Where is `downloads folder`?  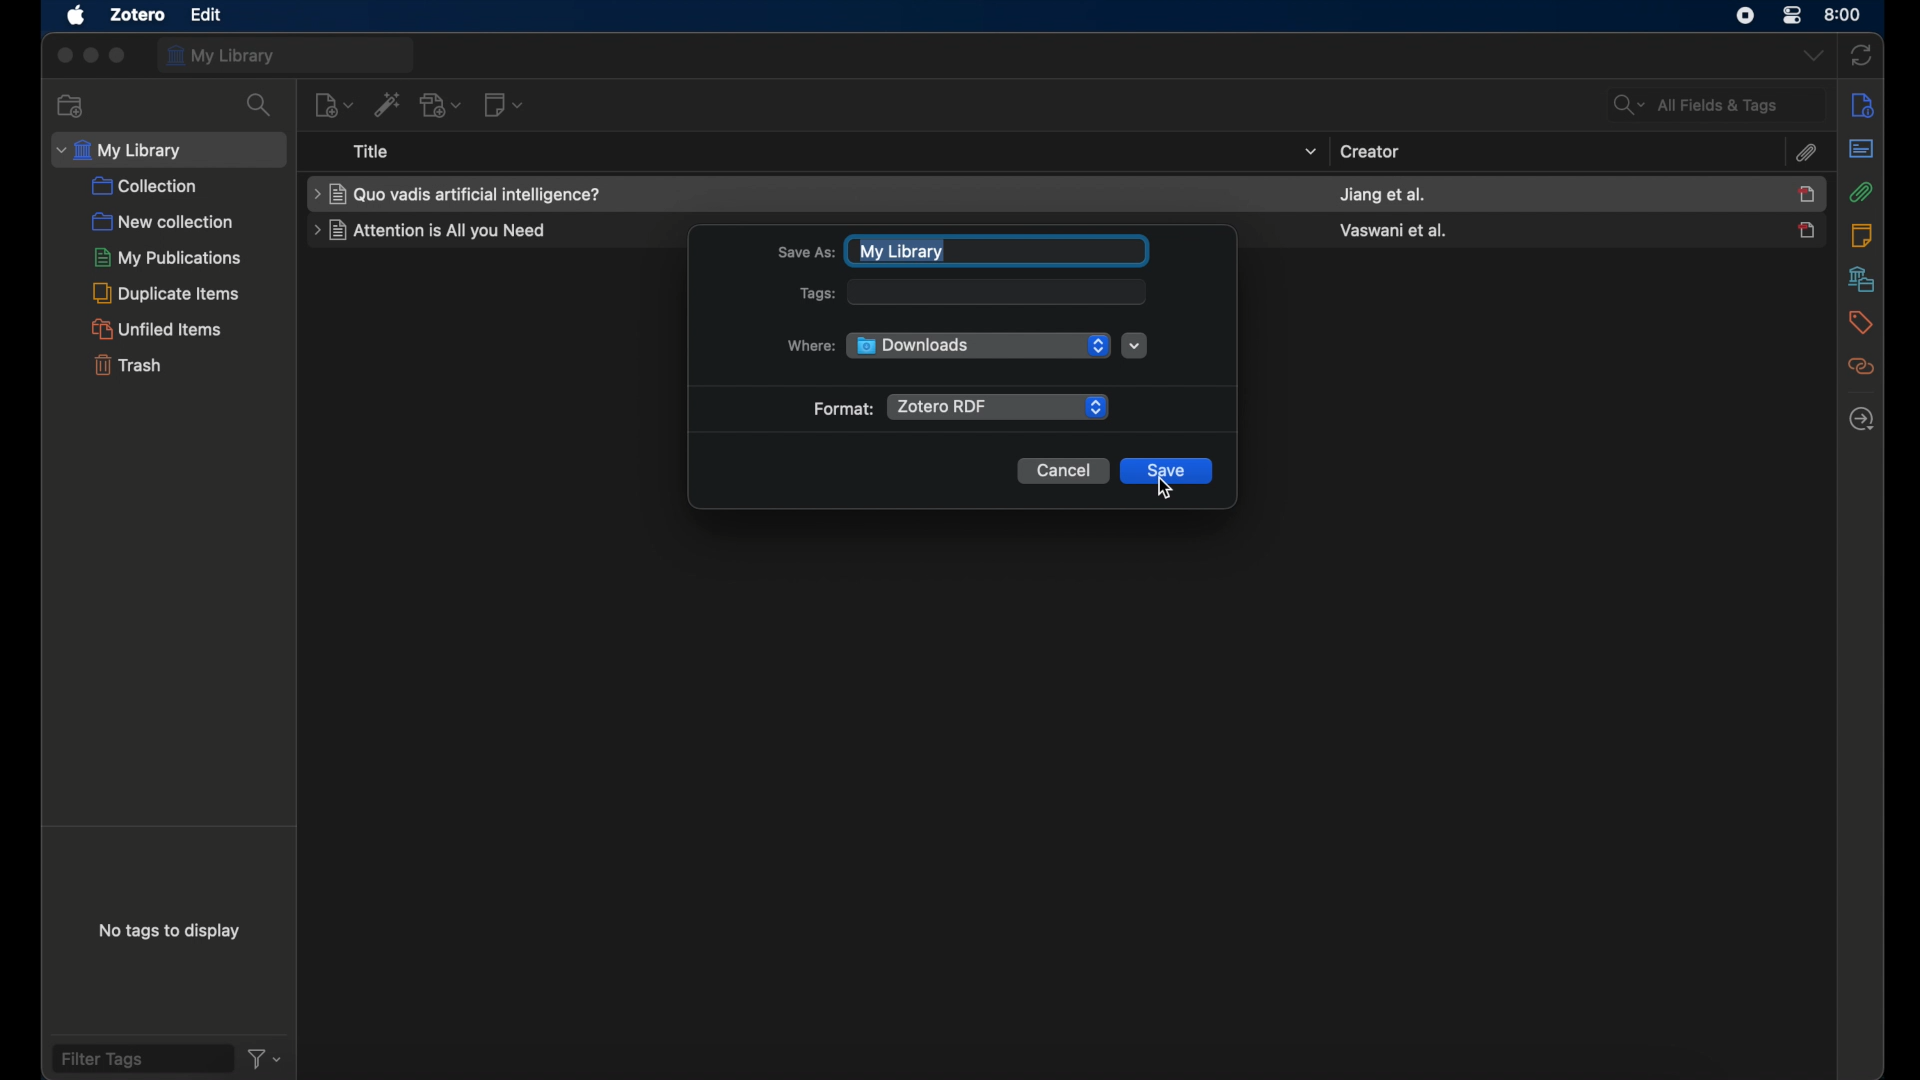
downloads folder is located at coordinates (912, 344).